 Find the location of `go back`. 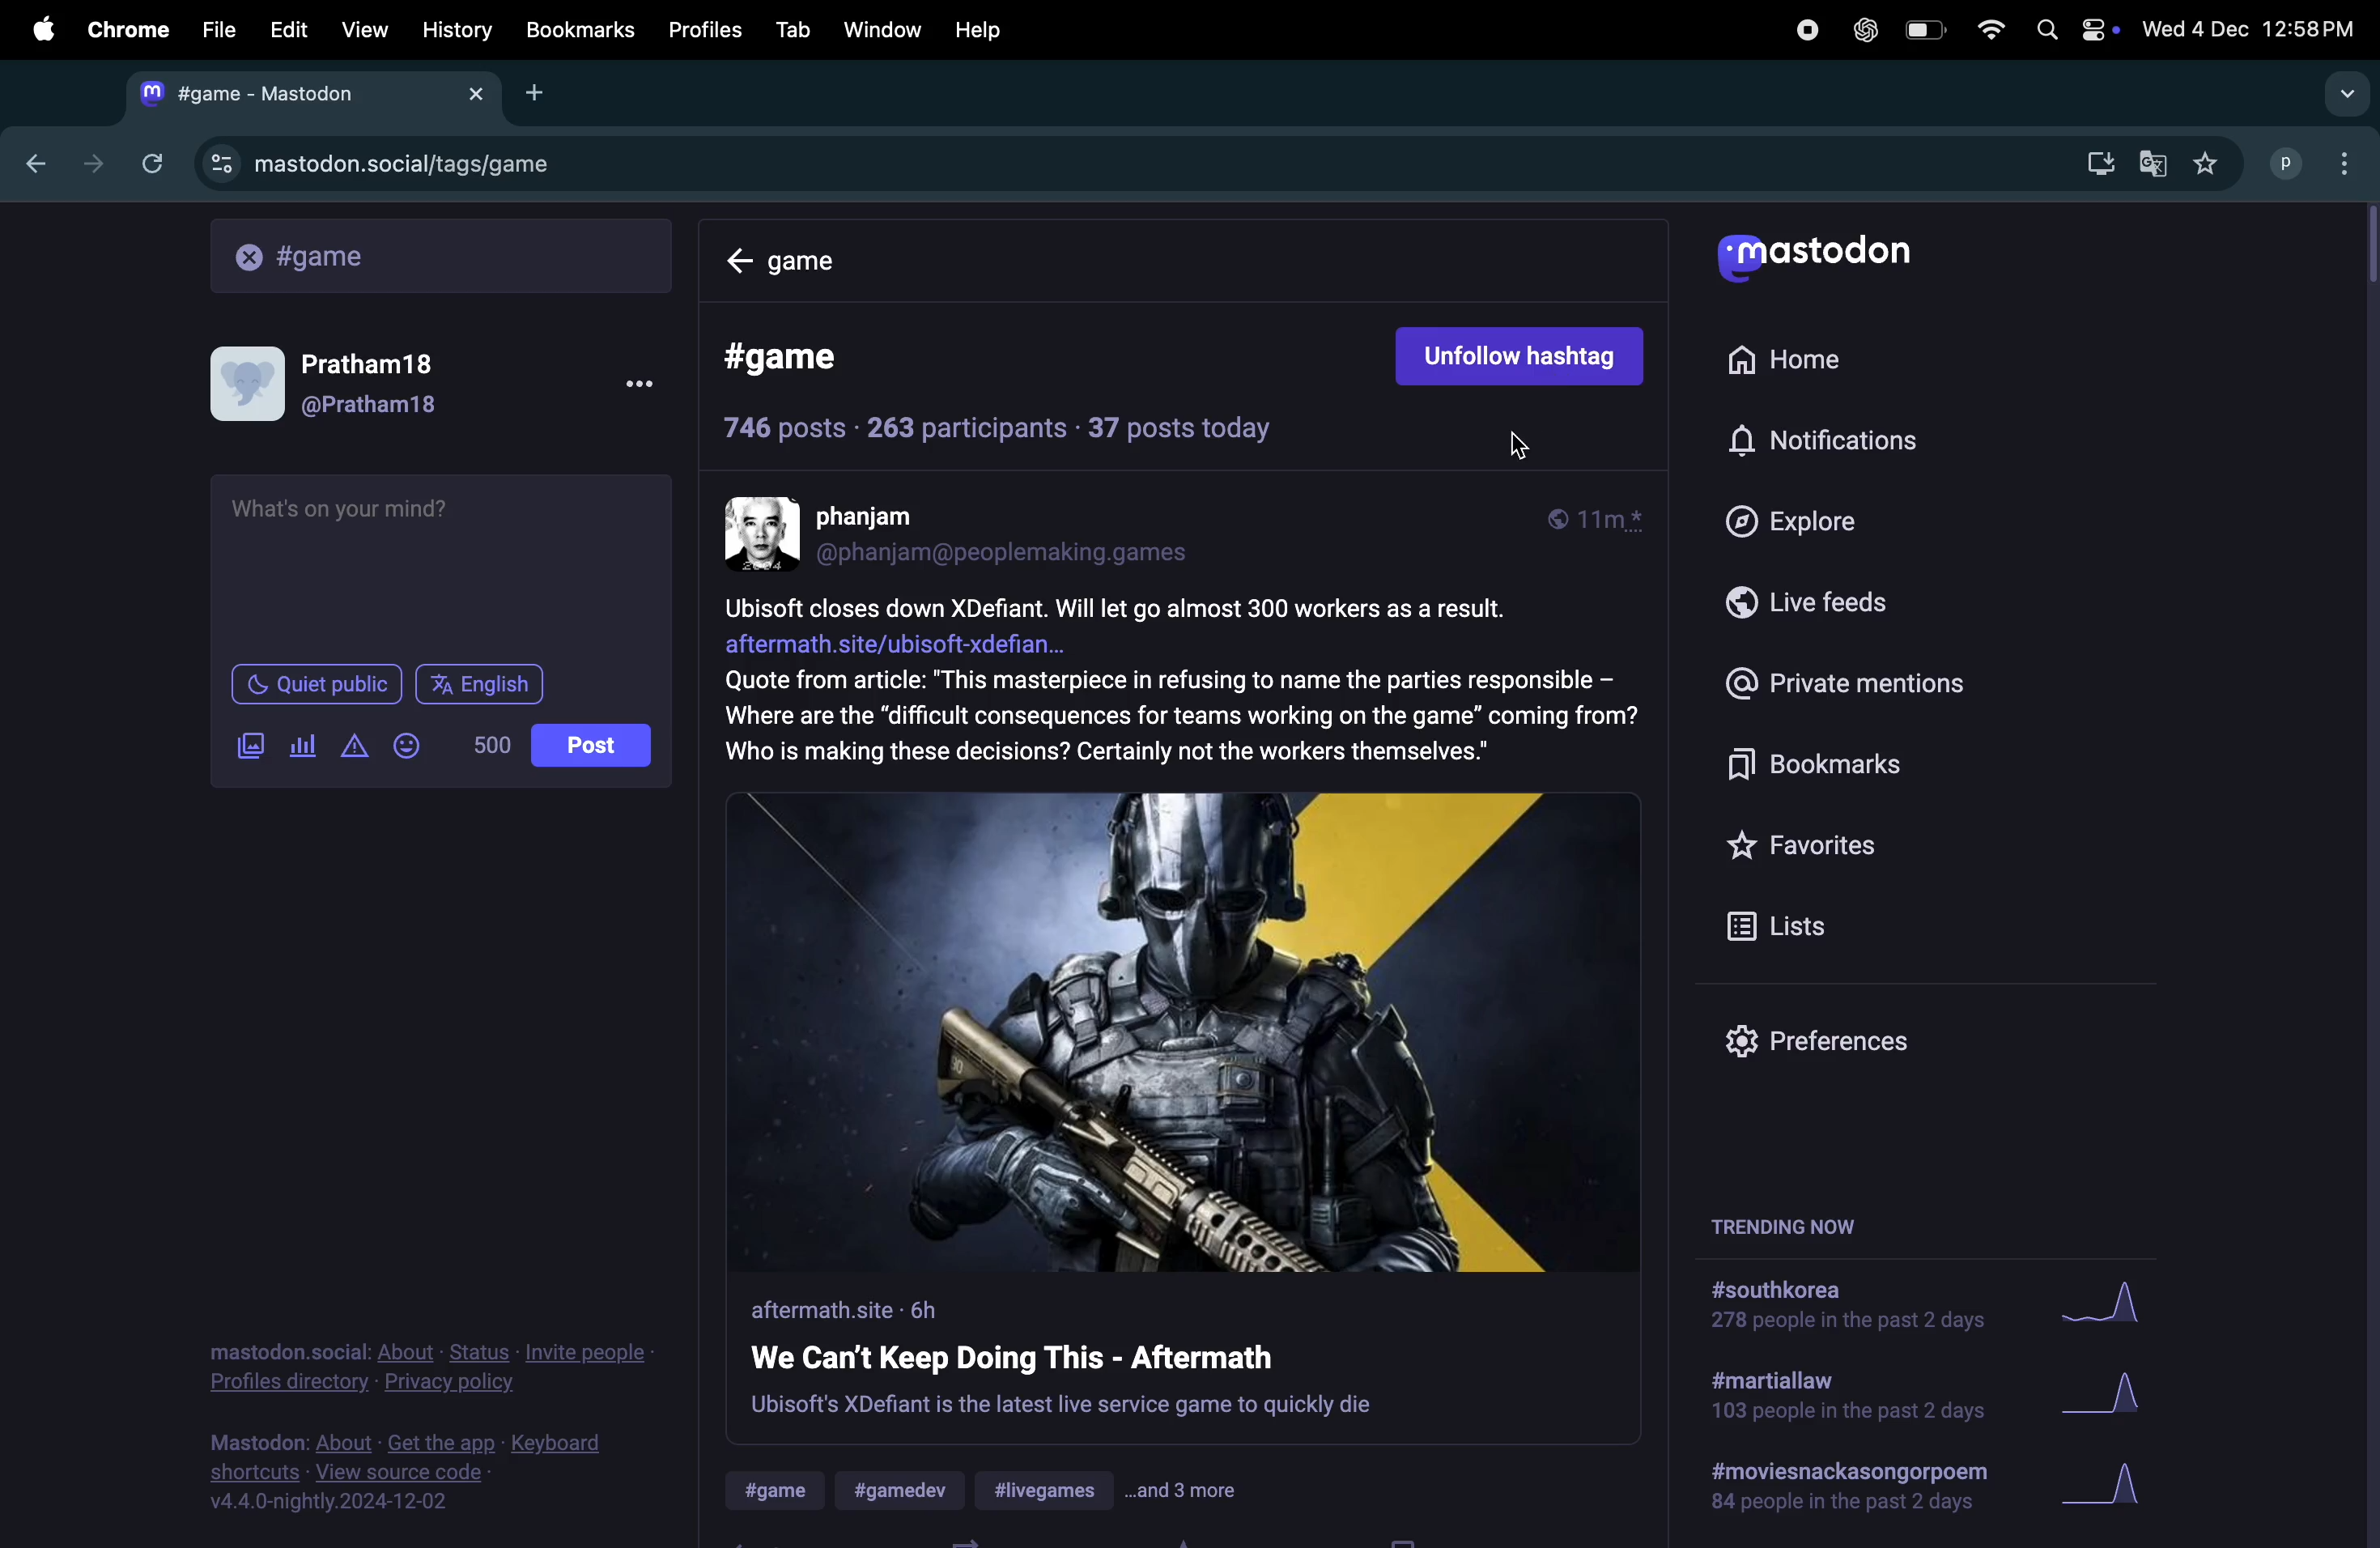

go back is located at coordinates (32, 165).